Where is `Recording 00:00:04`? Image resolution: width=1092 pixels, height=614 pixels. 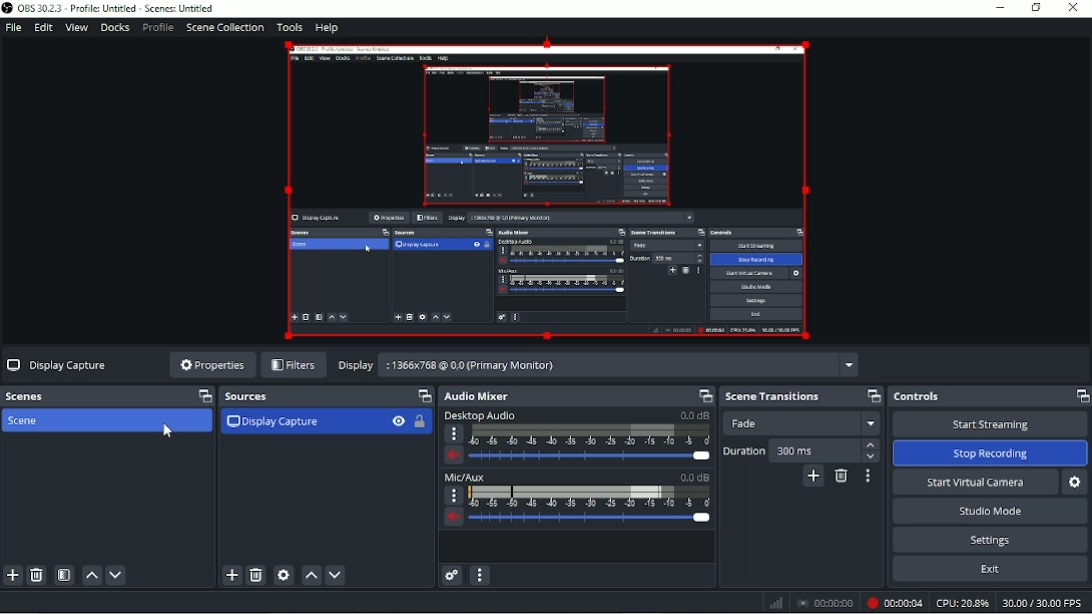 Recording 00:00:04 is located at coordinates (894, 604).